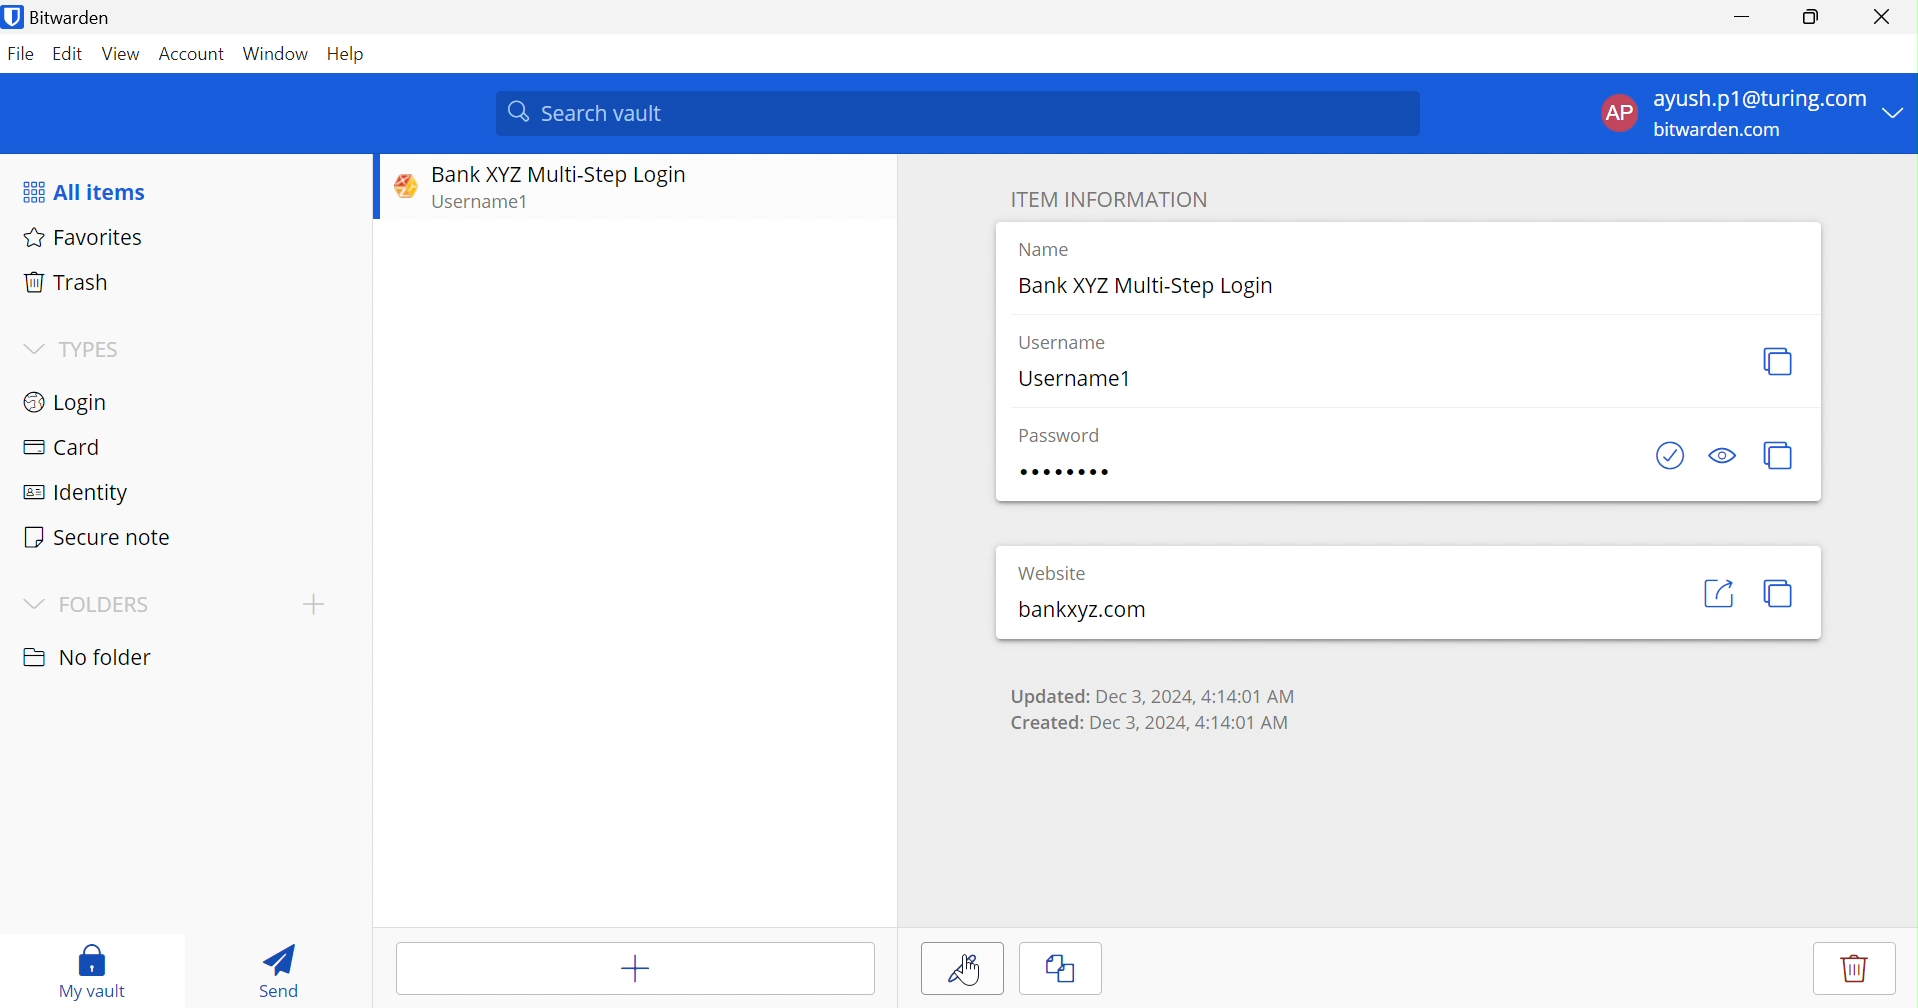 The image size is (1918, 1008). What do you see at coordinates (1722, 593) in the screenshot?
I see `Launch` at bounding box center [1722, 593].